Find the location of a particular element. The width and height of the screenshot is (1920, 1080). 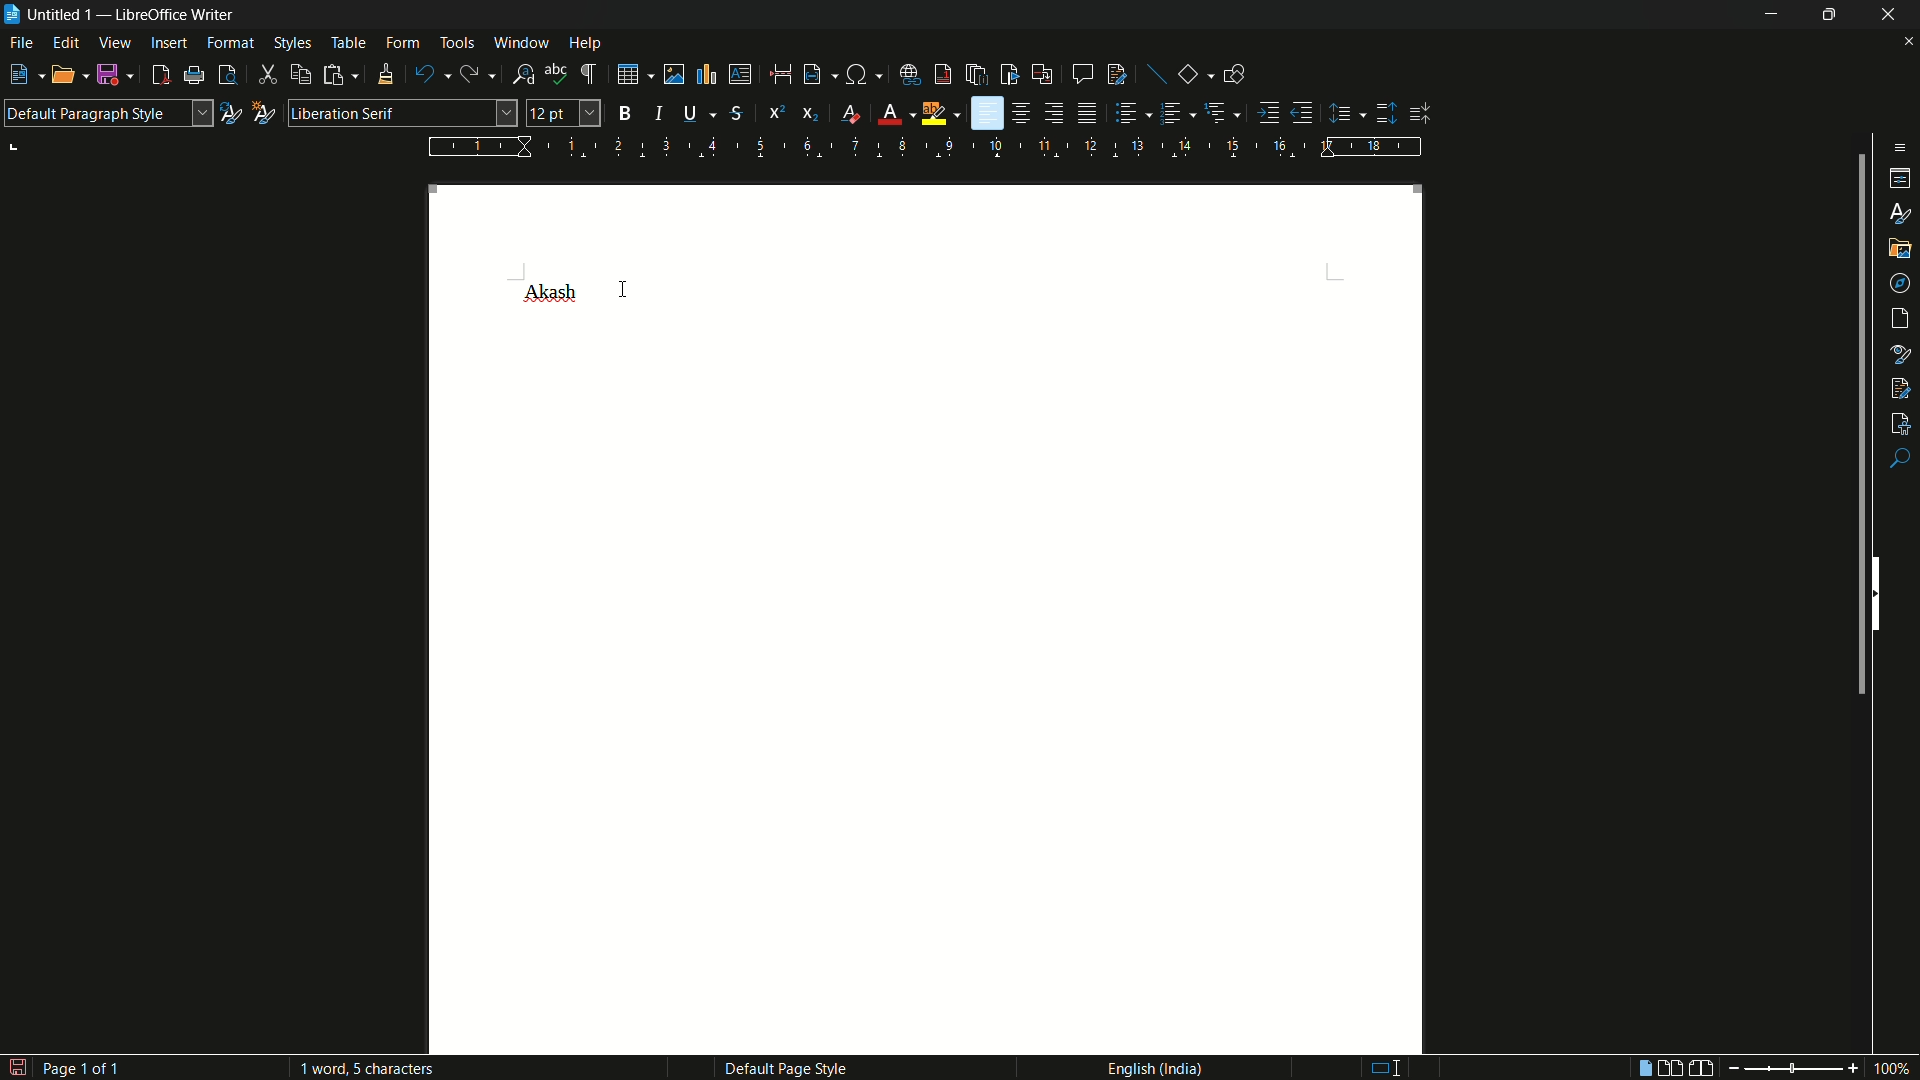

insert cross reference is located at coordinates (1041, 75).